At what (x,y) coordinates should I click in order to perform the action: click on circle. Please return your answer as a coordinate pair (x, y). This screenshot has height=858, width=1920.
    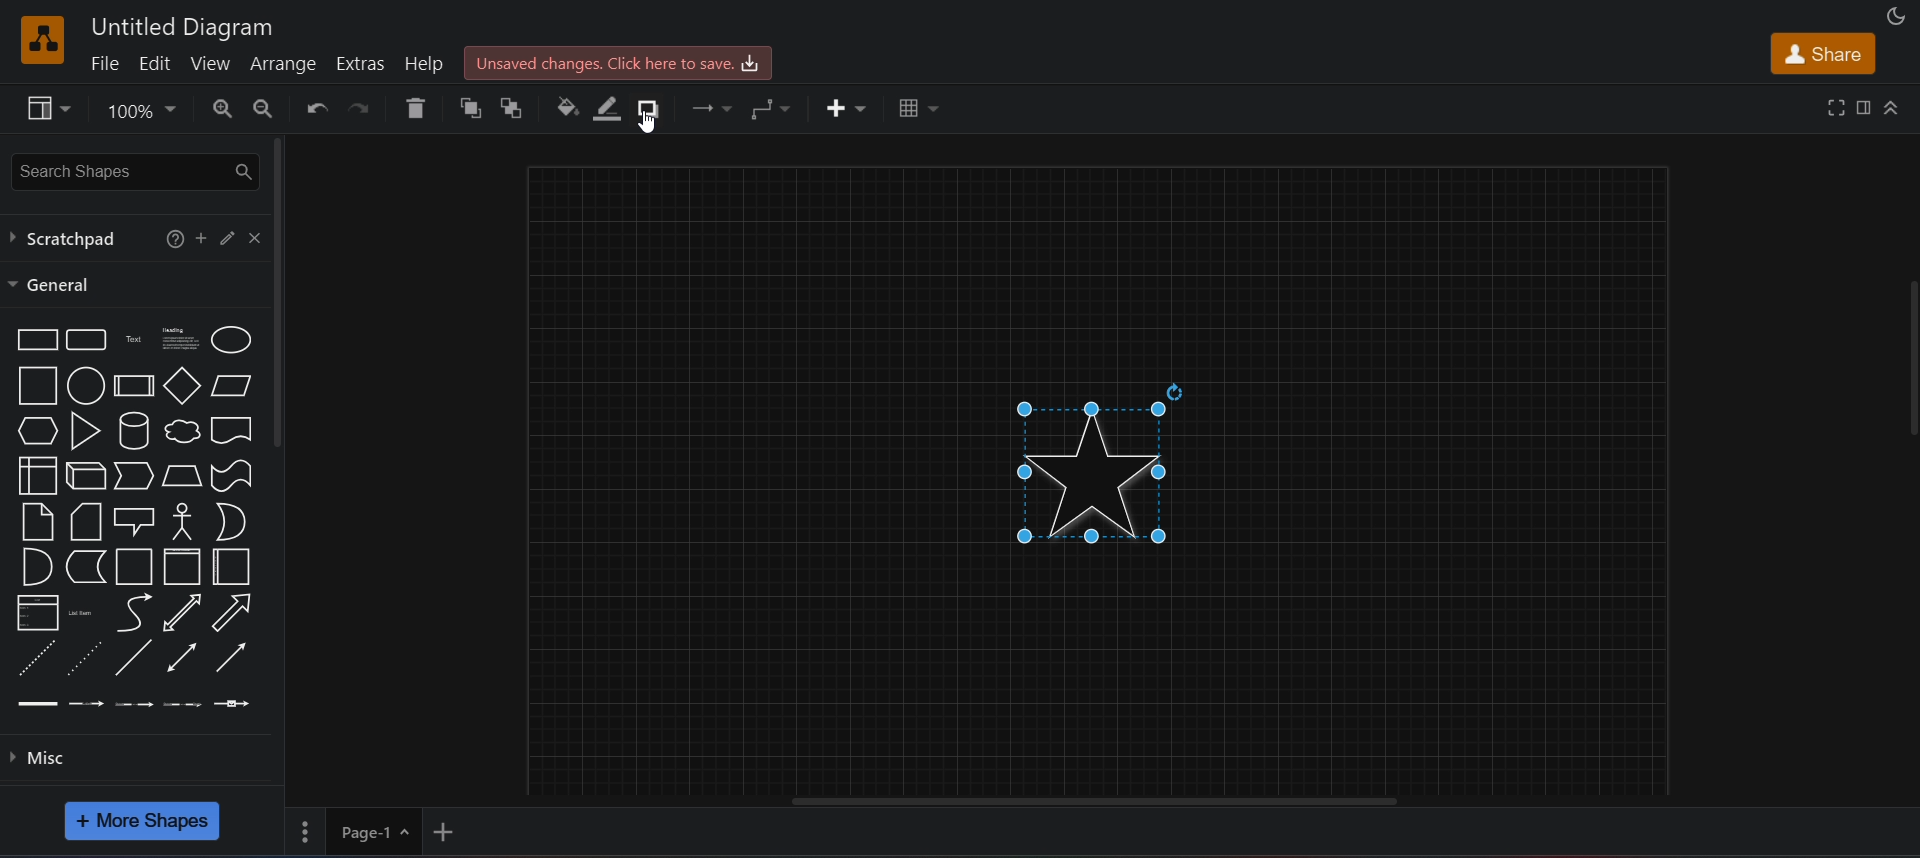
    Looking at the image, I should click on (85, 384).